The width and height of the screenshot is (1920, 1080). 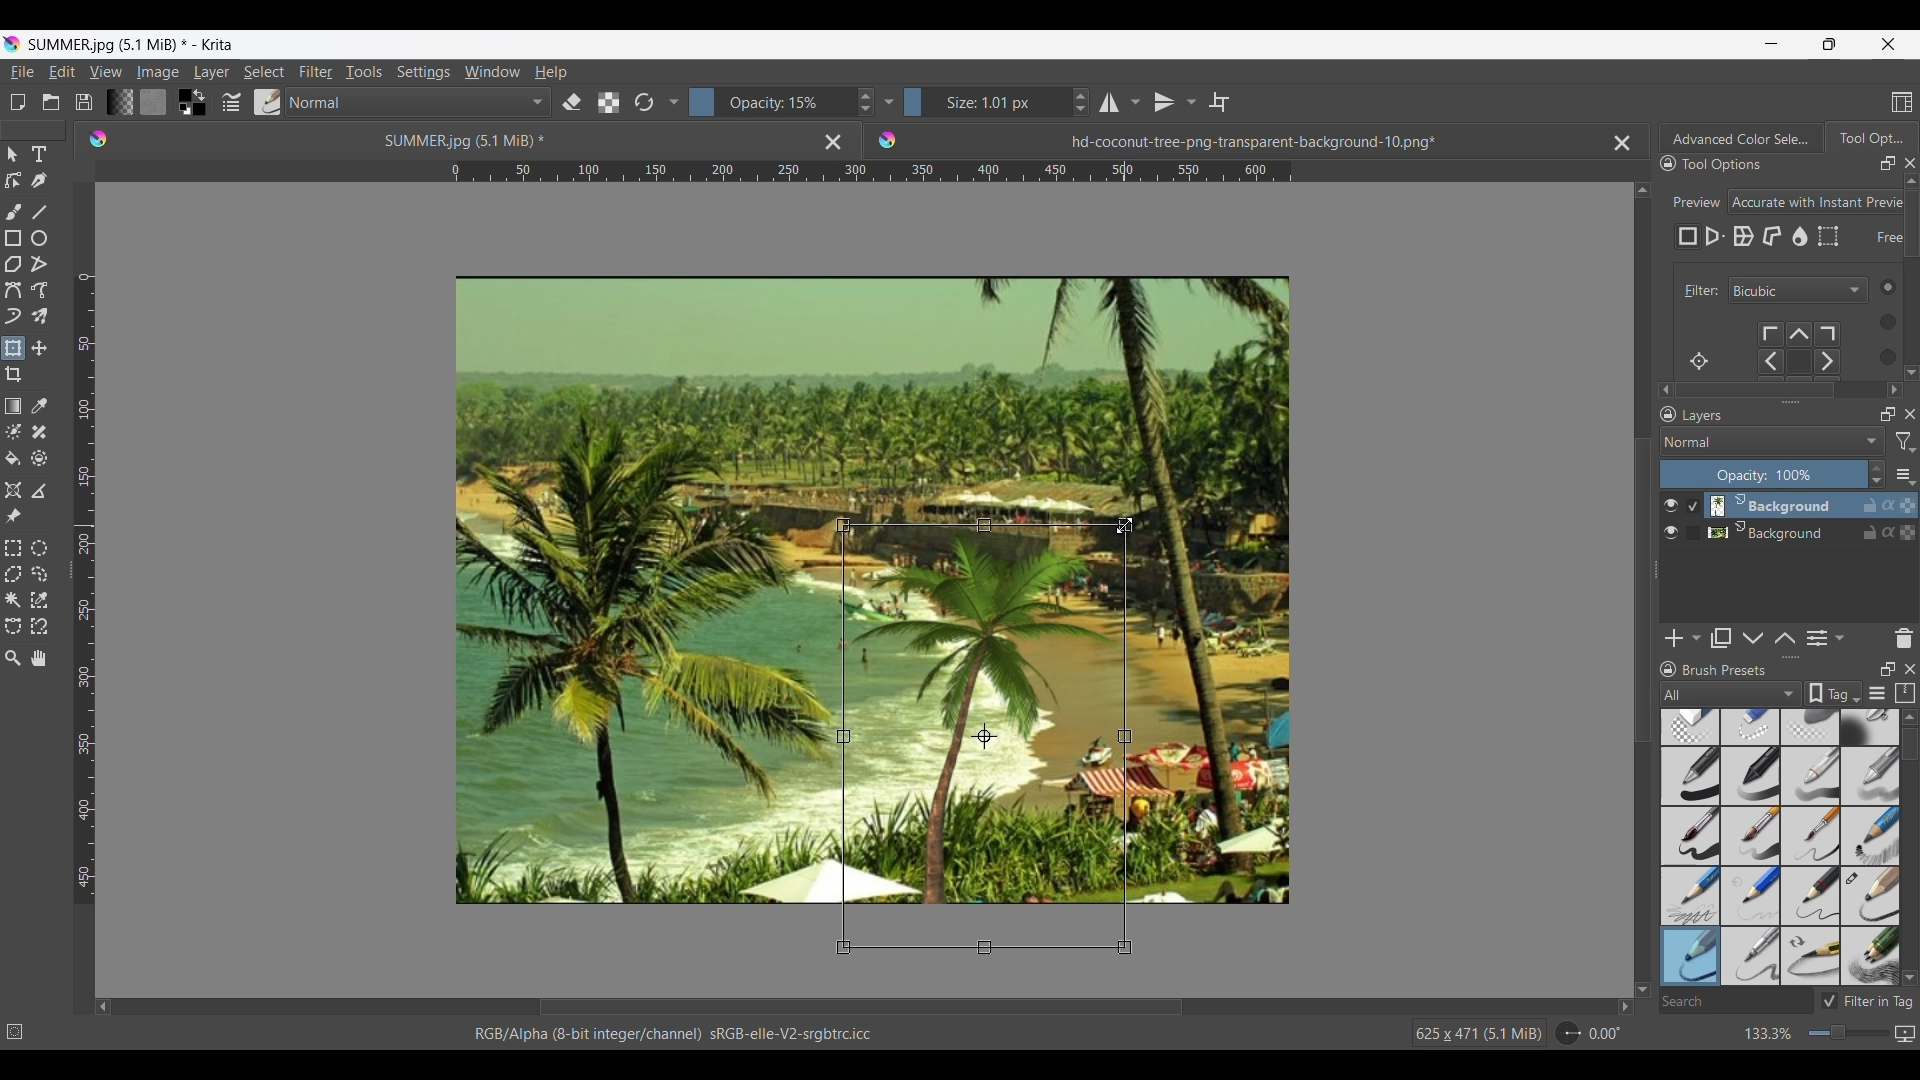 I want to click on Lock Layers, so click(x=1668, y=414).